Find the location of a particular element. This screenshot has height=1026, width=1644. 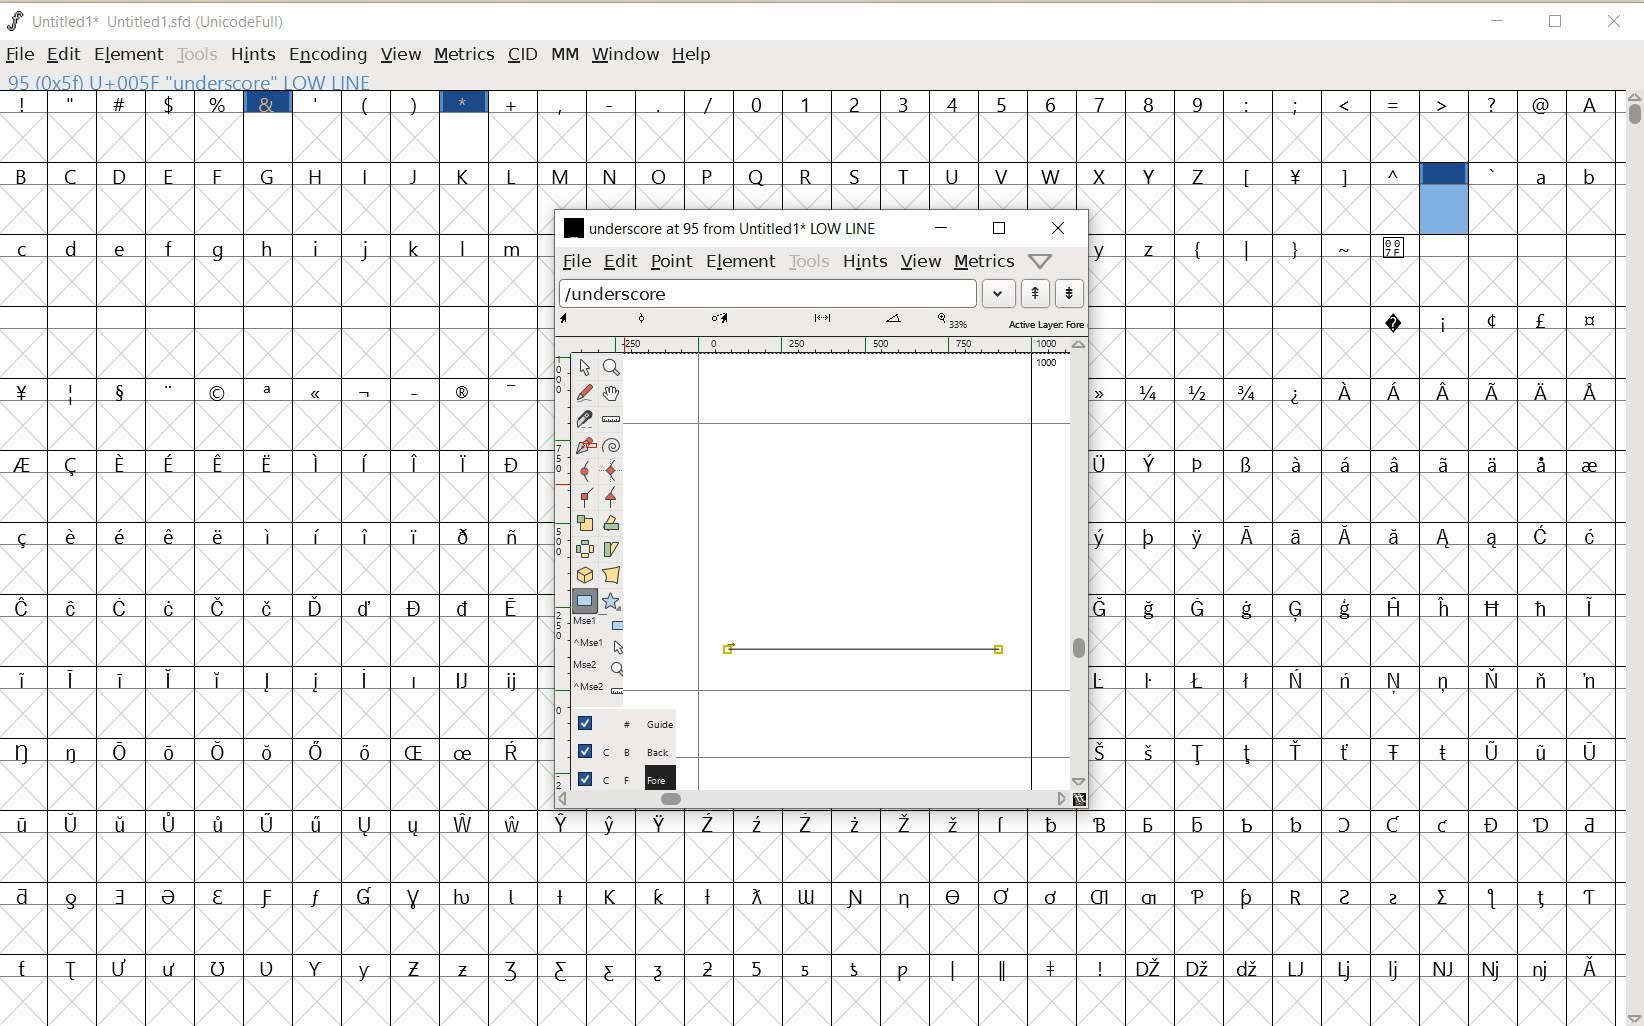

CID is located at coordinates (522, 56).